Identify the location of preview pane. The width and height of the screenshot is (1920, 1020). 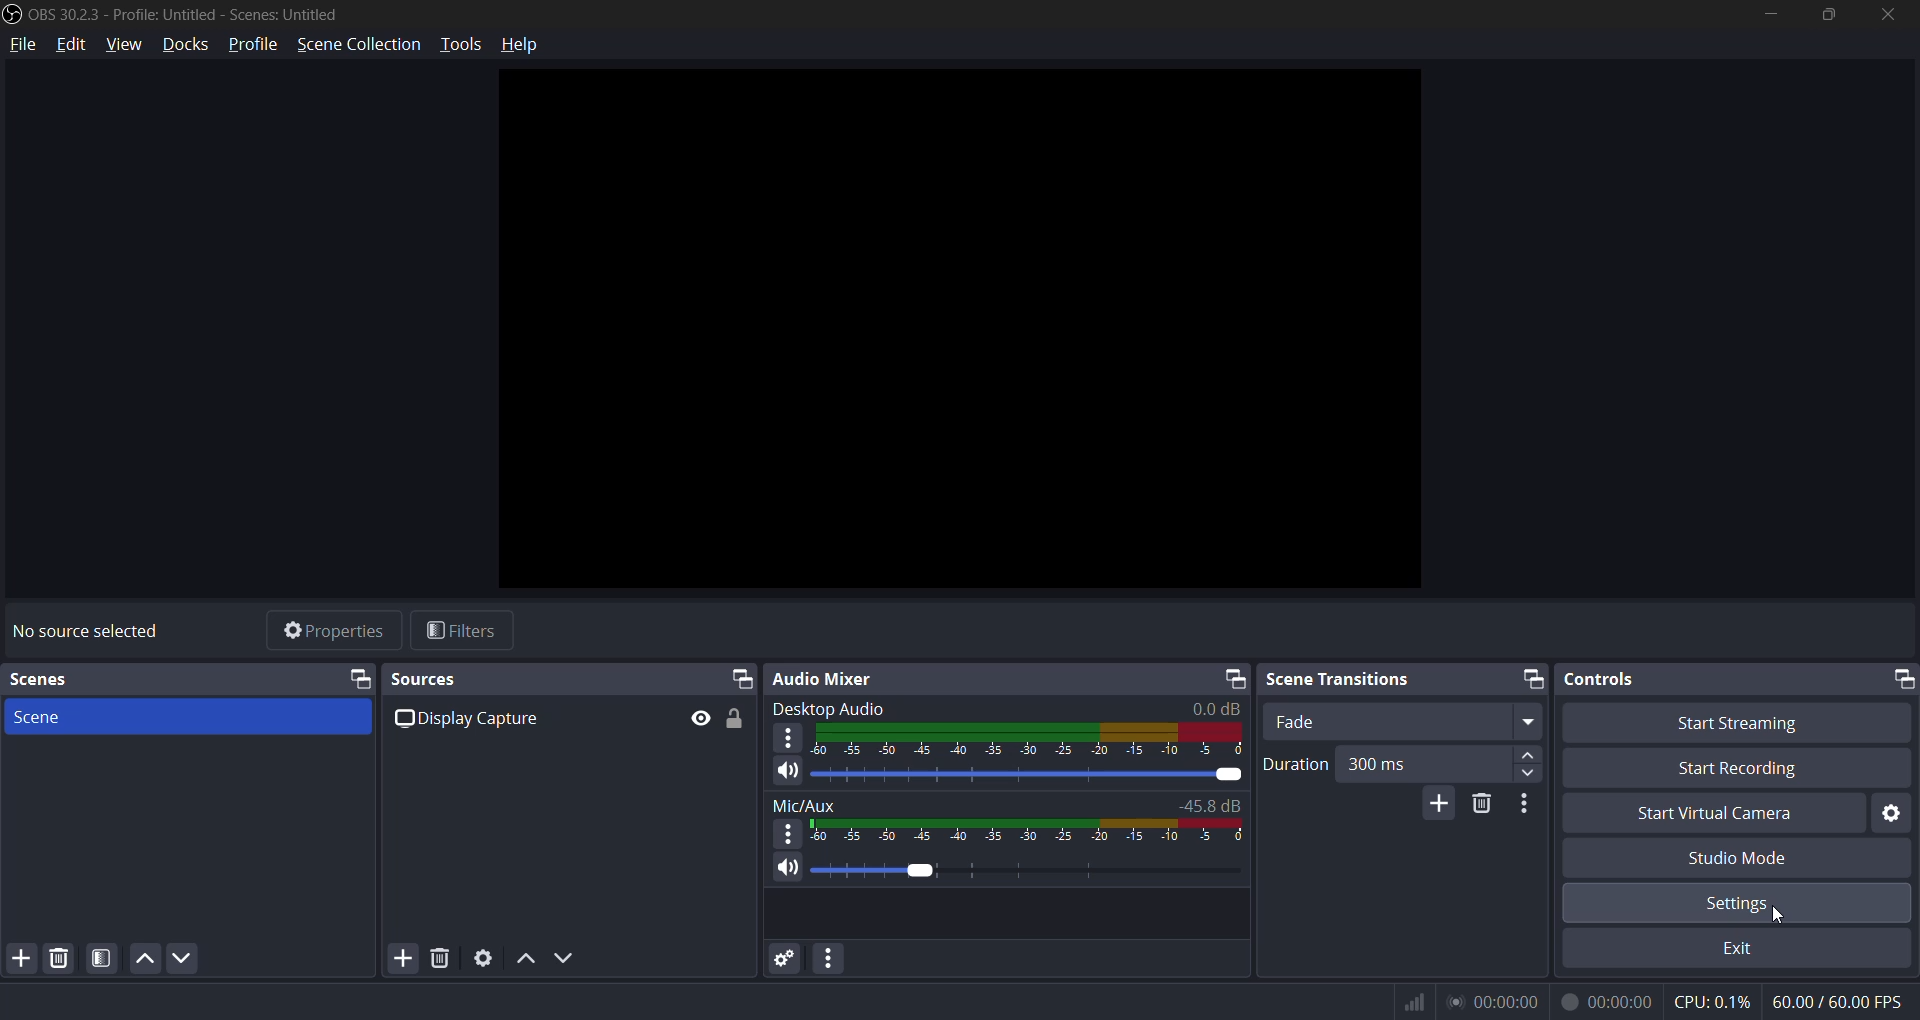
(964, 333).